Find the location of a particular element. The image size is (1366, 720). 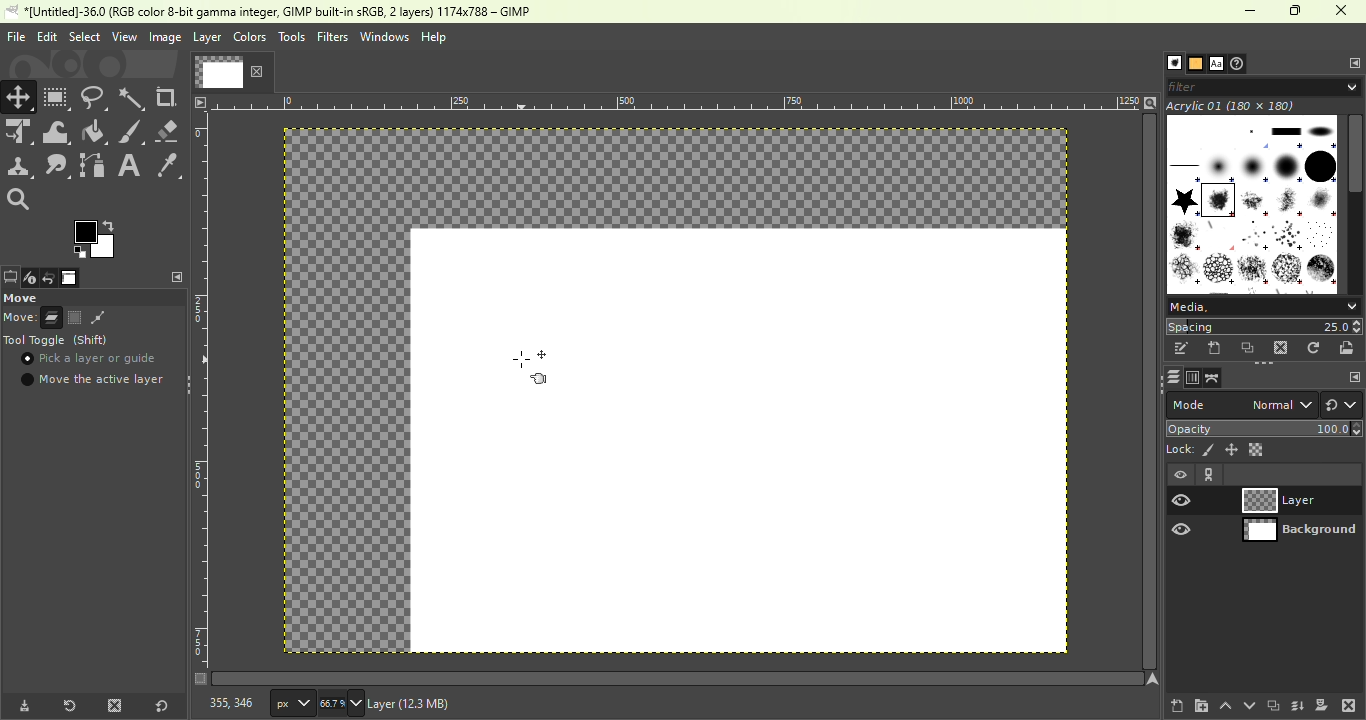

The active background color is located at coordinates (97, 237).